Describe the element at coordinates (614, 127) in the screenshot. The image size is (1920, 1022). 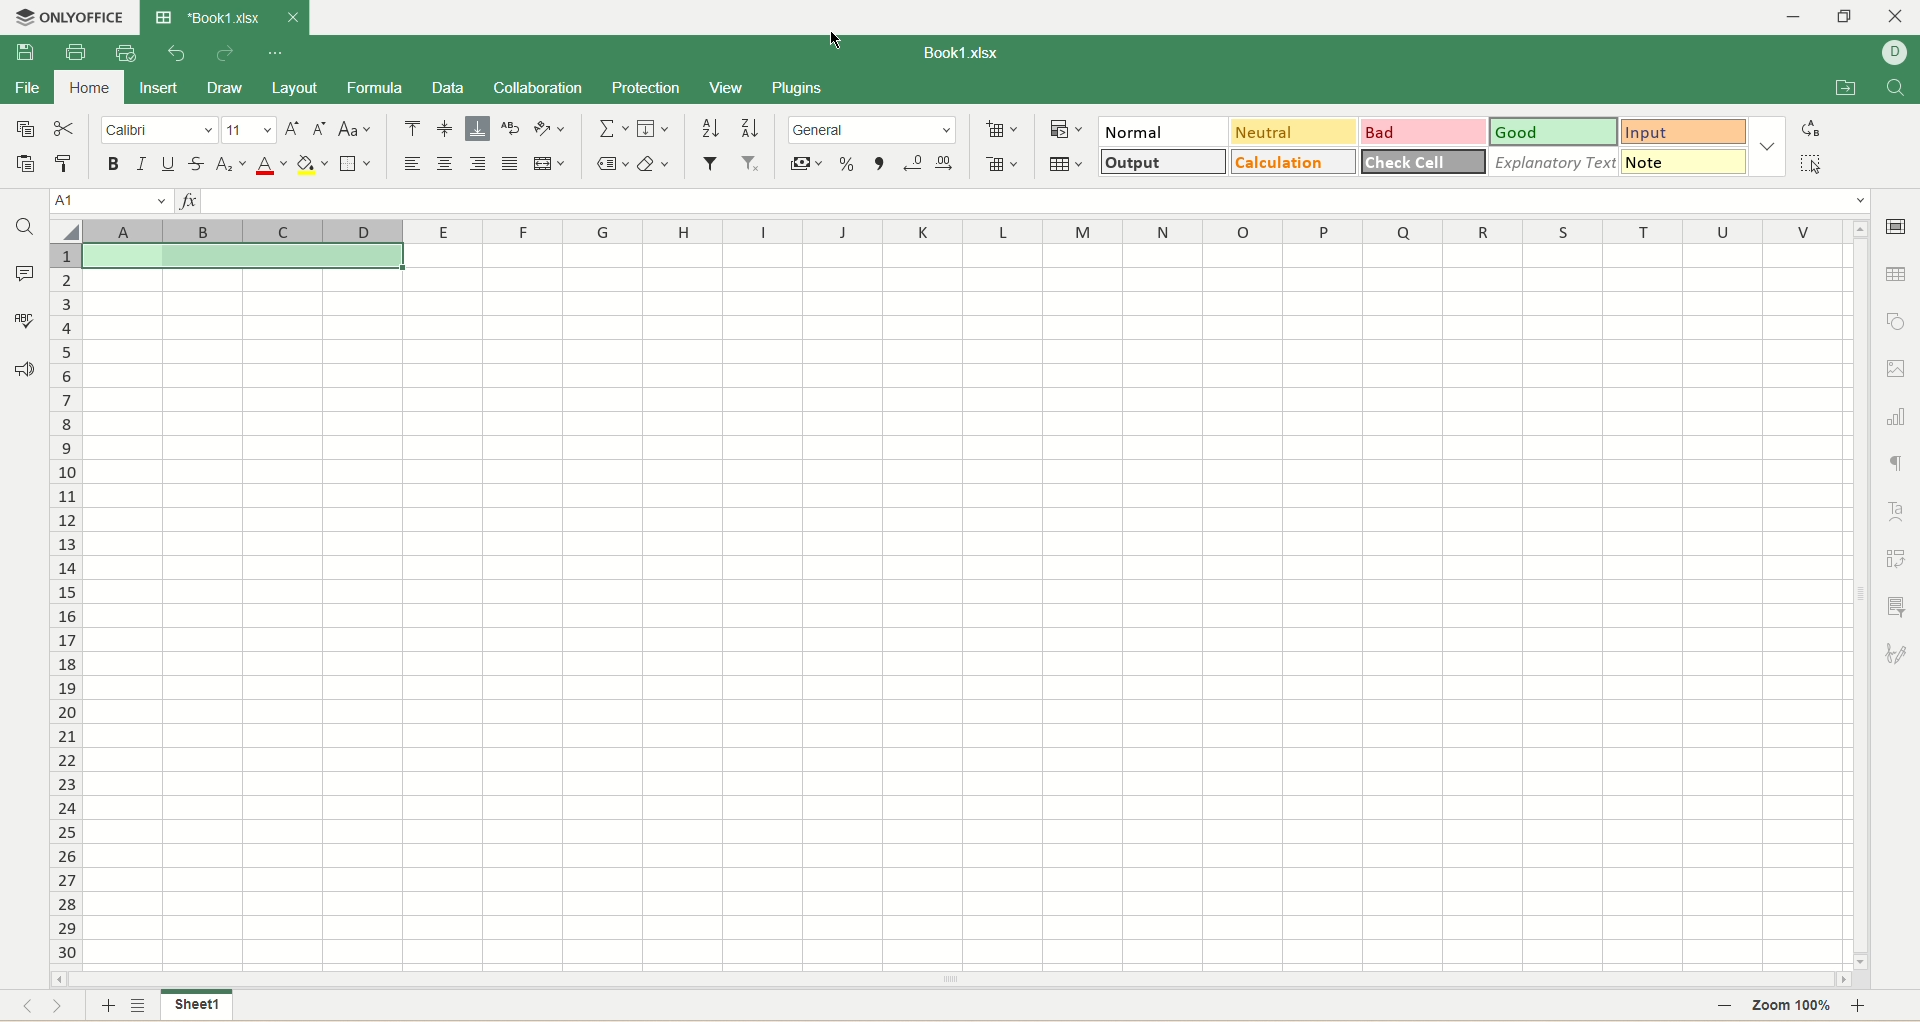
I see `summation` at that location.